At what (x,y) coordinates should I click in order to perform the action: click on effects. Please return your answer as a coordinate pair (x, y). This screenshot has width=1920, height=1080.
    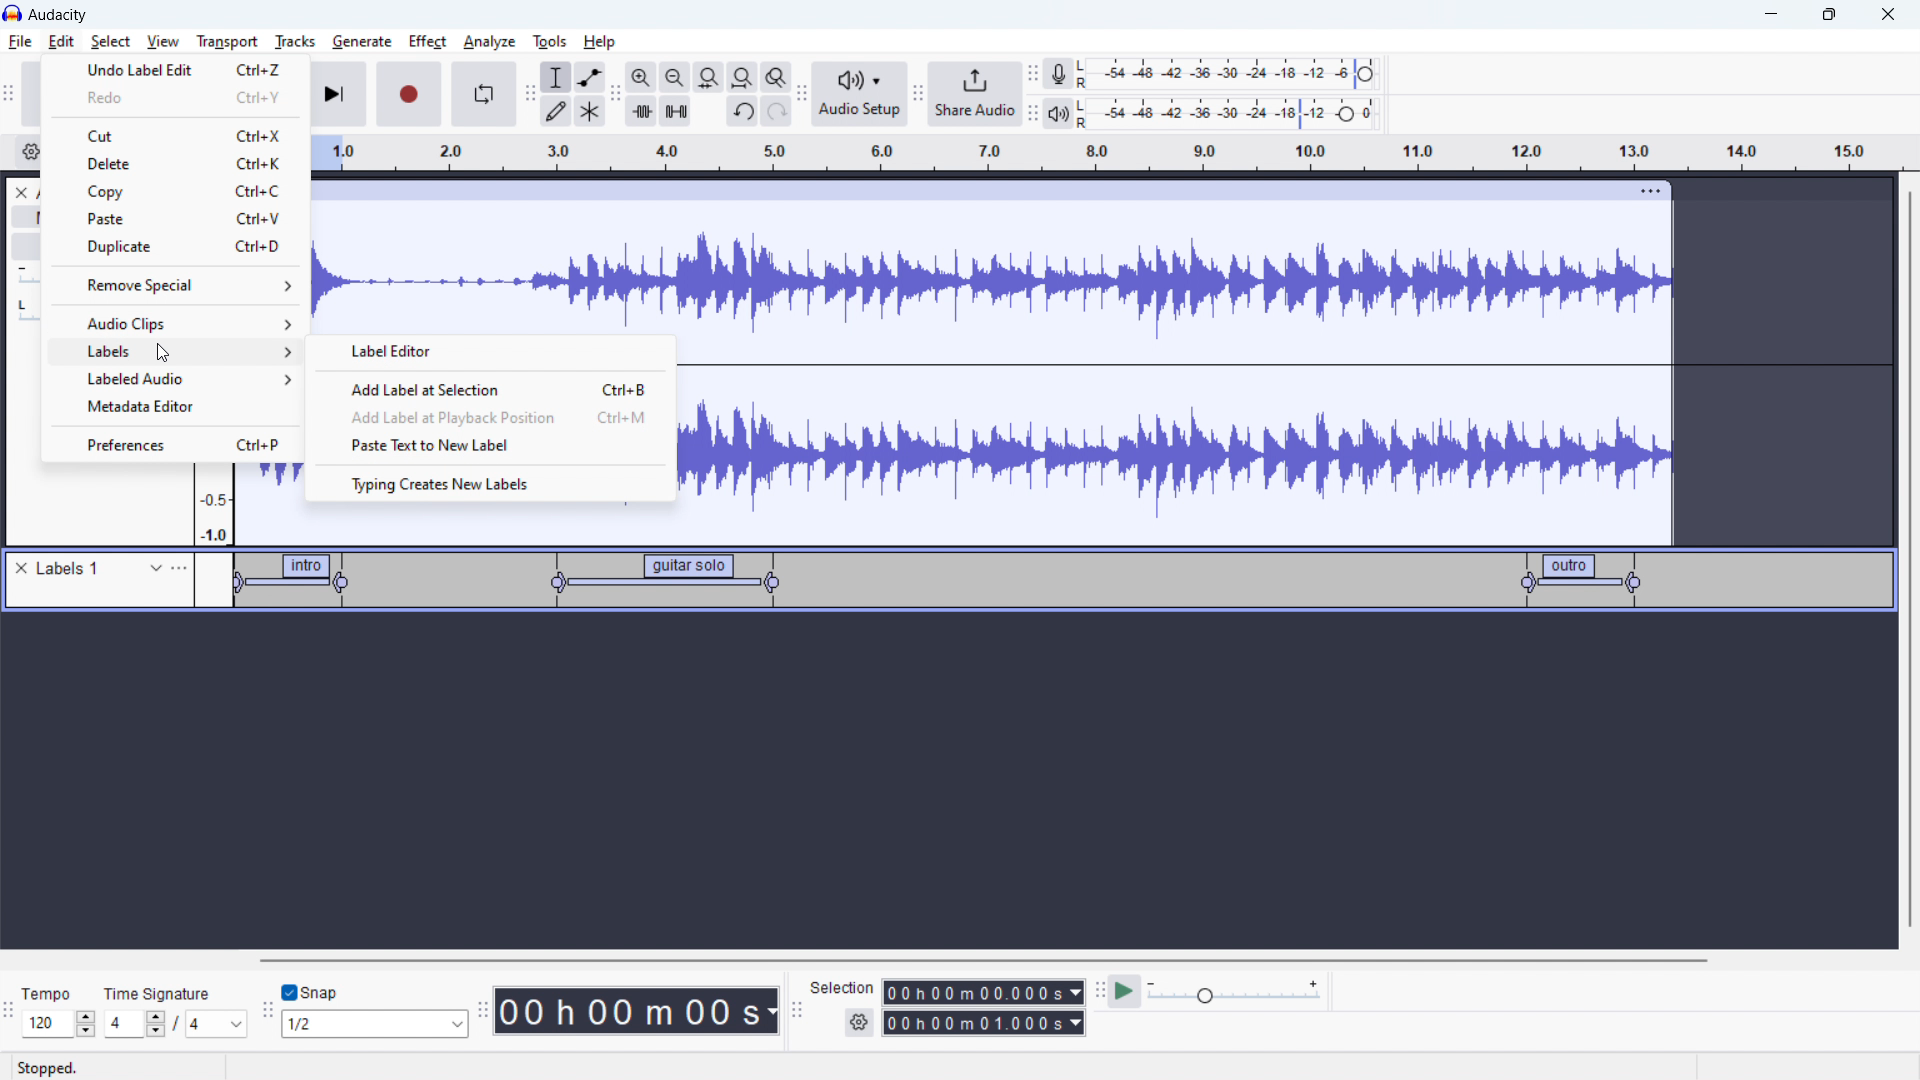
    Looking at the image, I should click on (26, 248).